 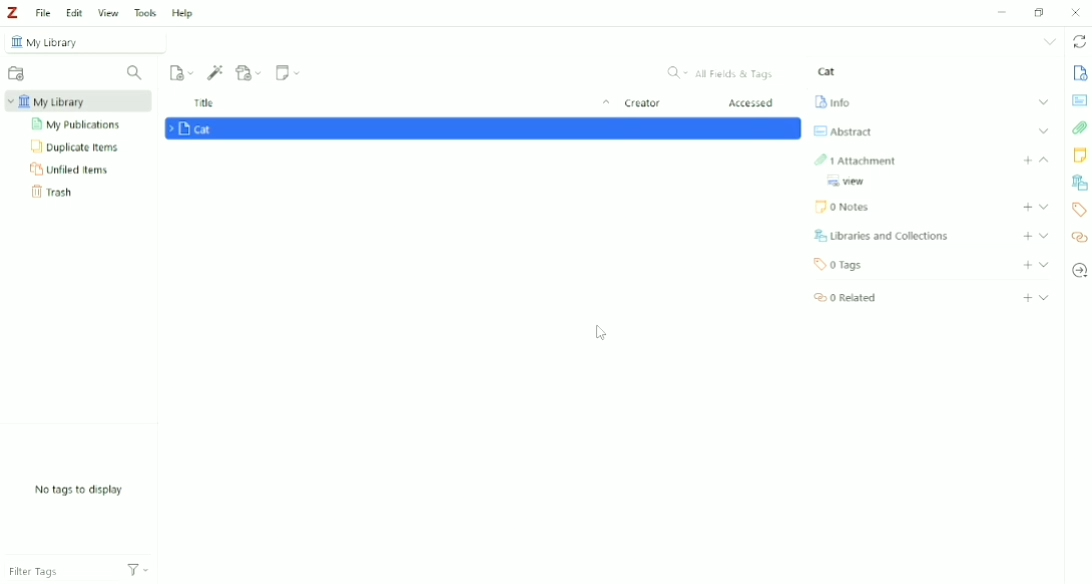 What do you see at coordinates (852, 183) in the screenshot?
I see `View` at bounding box center [852, 183].